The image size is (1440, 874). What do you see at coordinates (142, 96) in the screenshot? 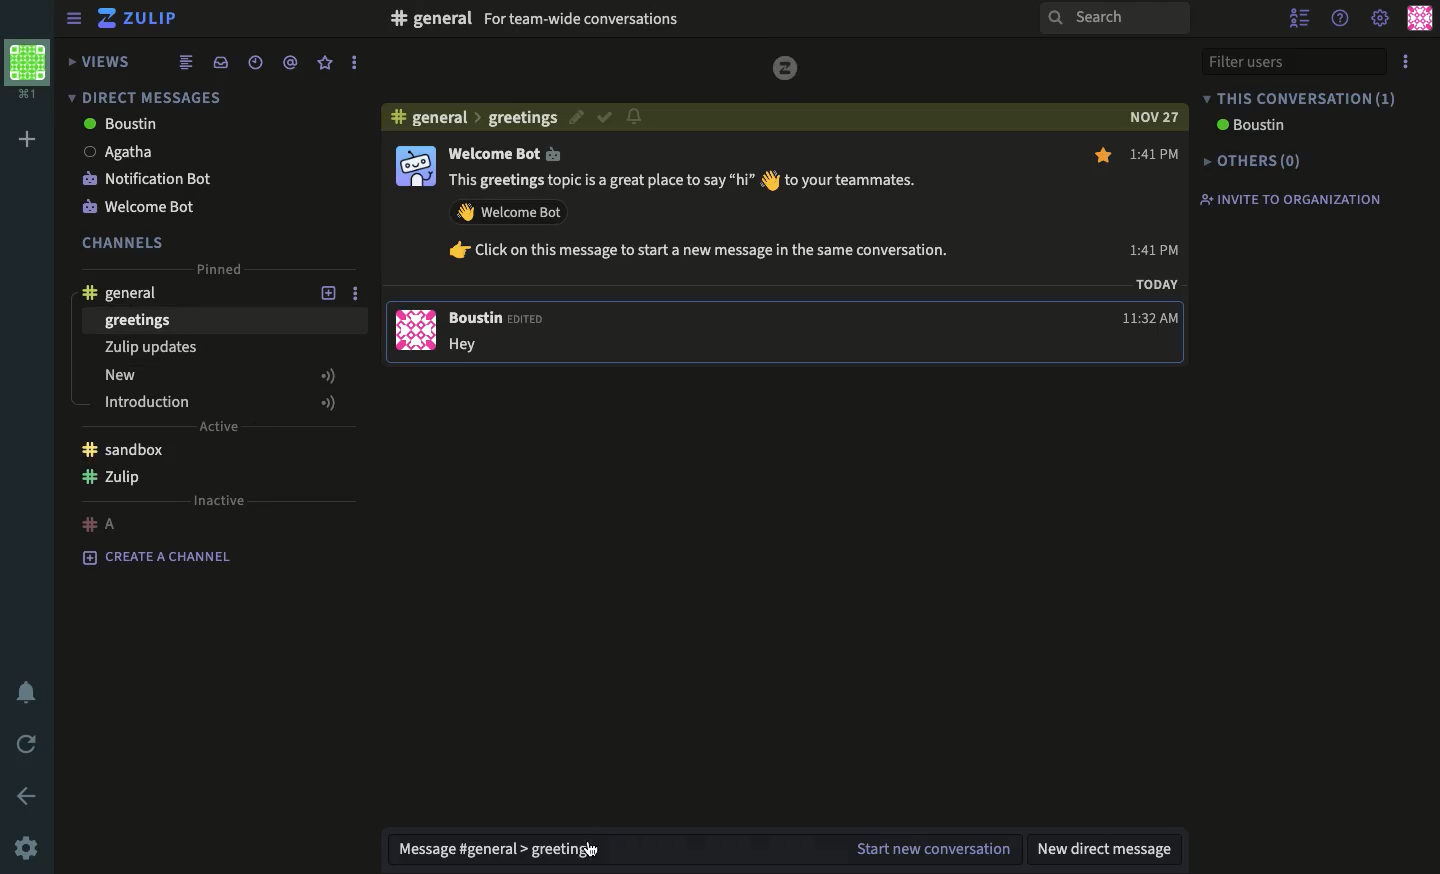
I see `direct message` at bounding box center [142, 96].